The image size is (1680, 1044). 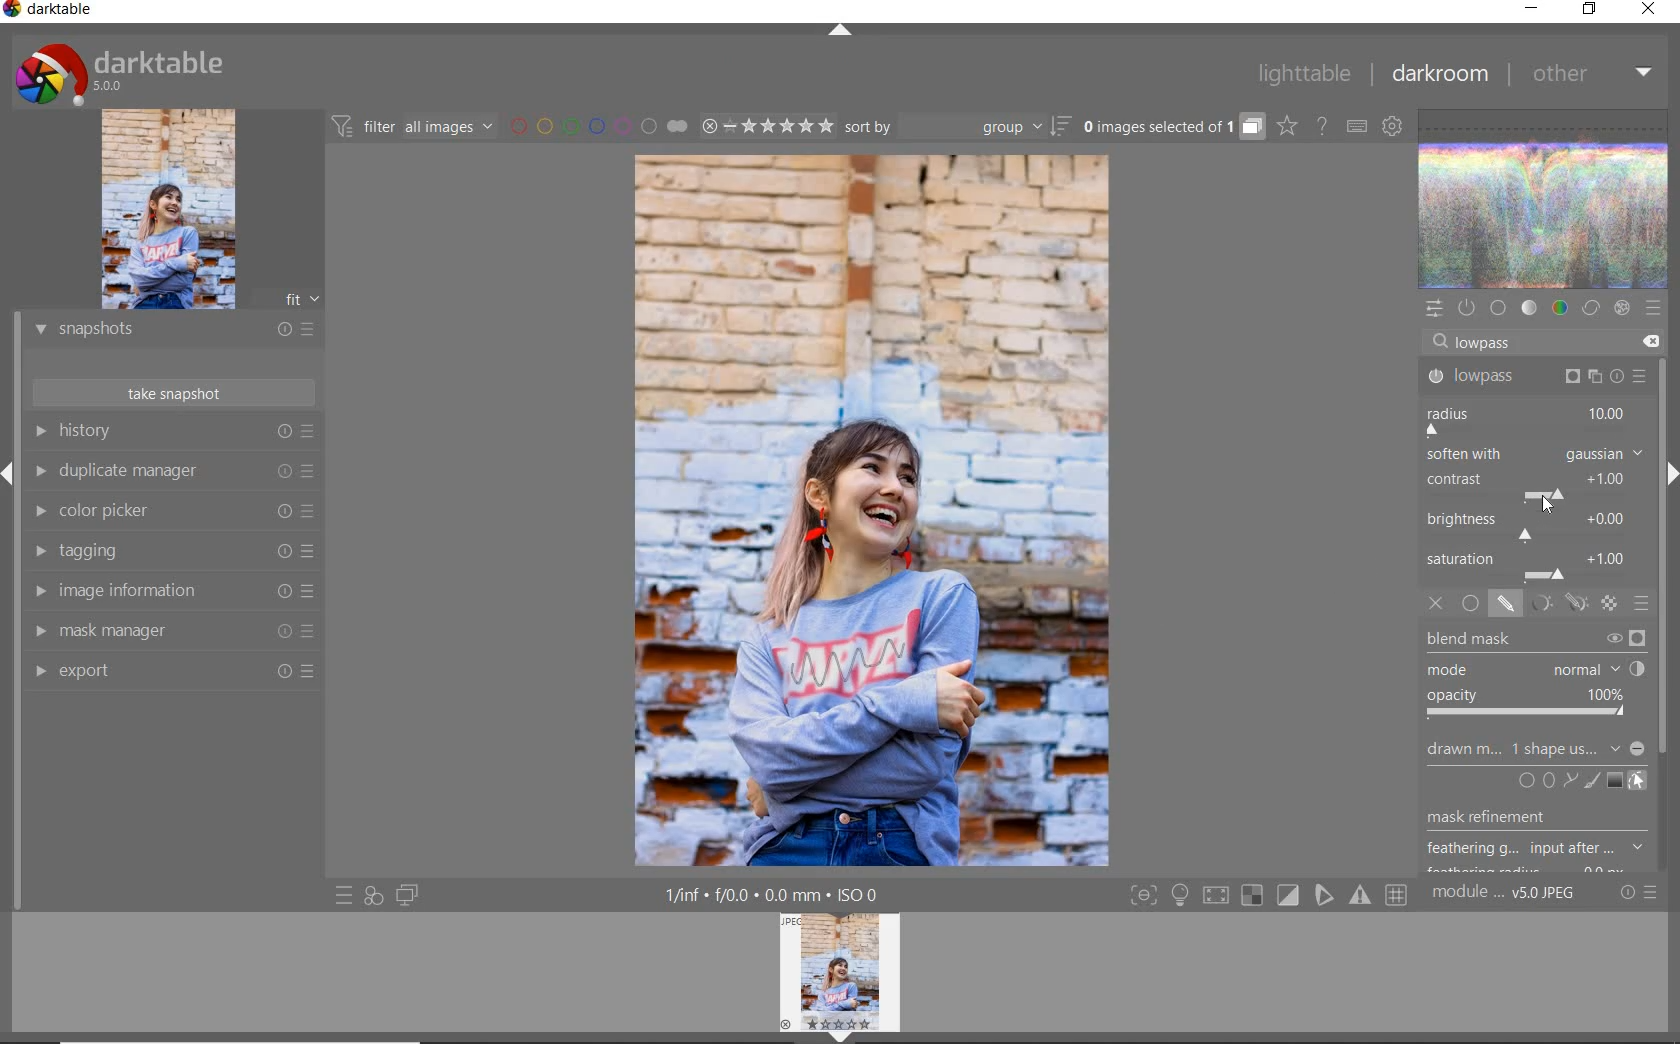 What do you see at coordinates (1642, 603) in the screenshot?
I see `blending options` at bounding box center [1642, 603].